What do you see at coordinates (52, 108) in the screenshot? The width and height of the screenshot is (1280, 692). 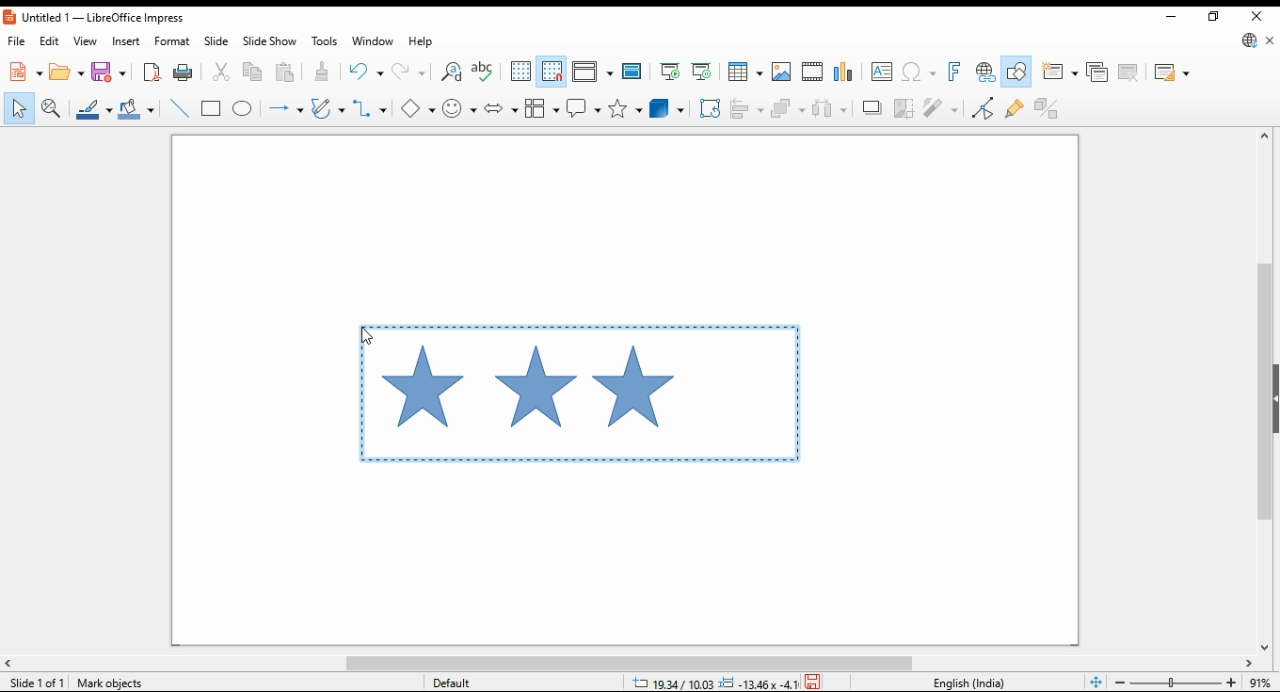 I see `pan and zoom` at bounding box center [52, 108].